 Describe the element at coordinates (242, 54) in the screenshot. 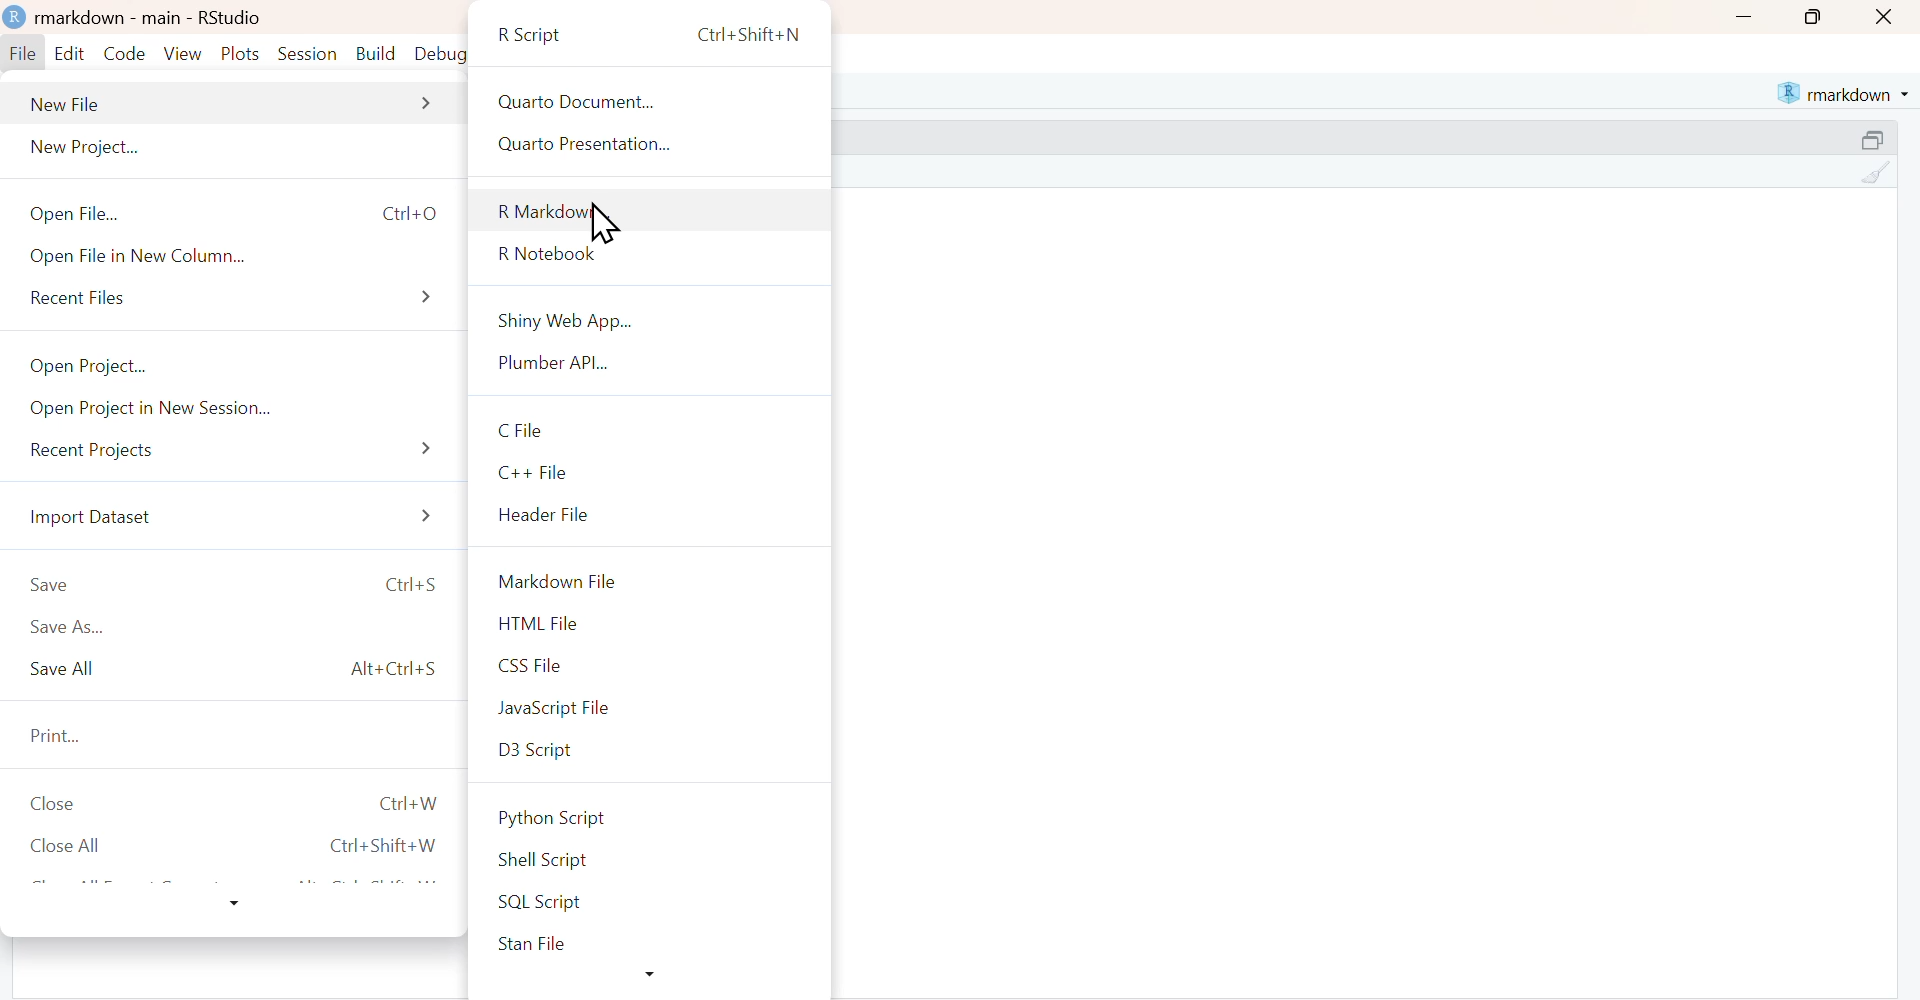

I see `Plots` at that location.